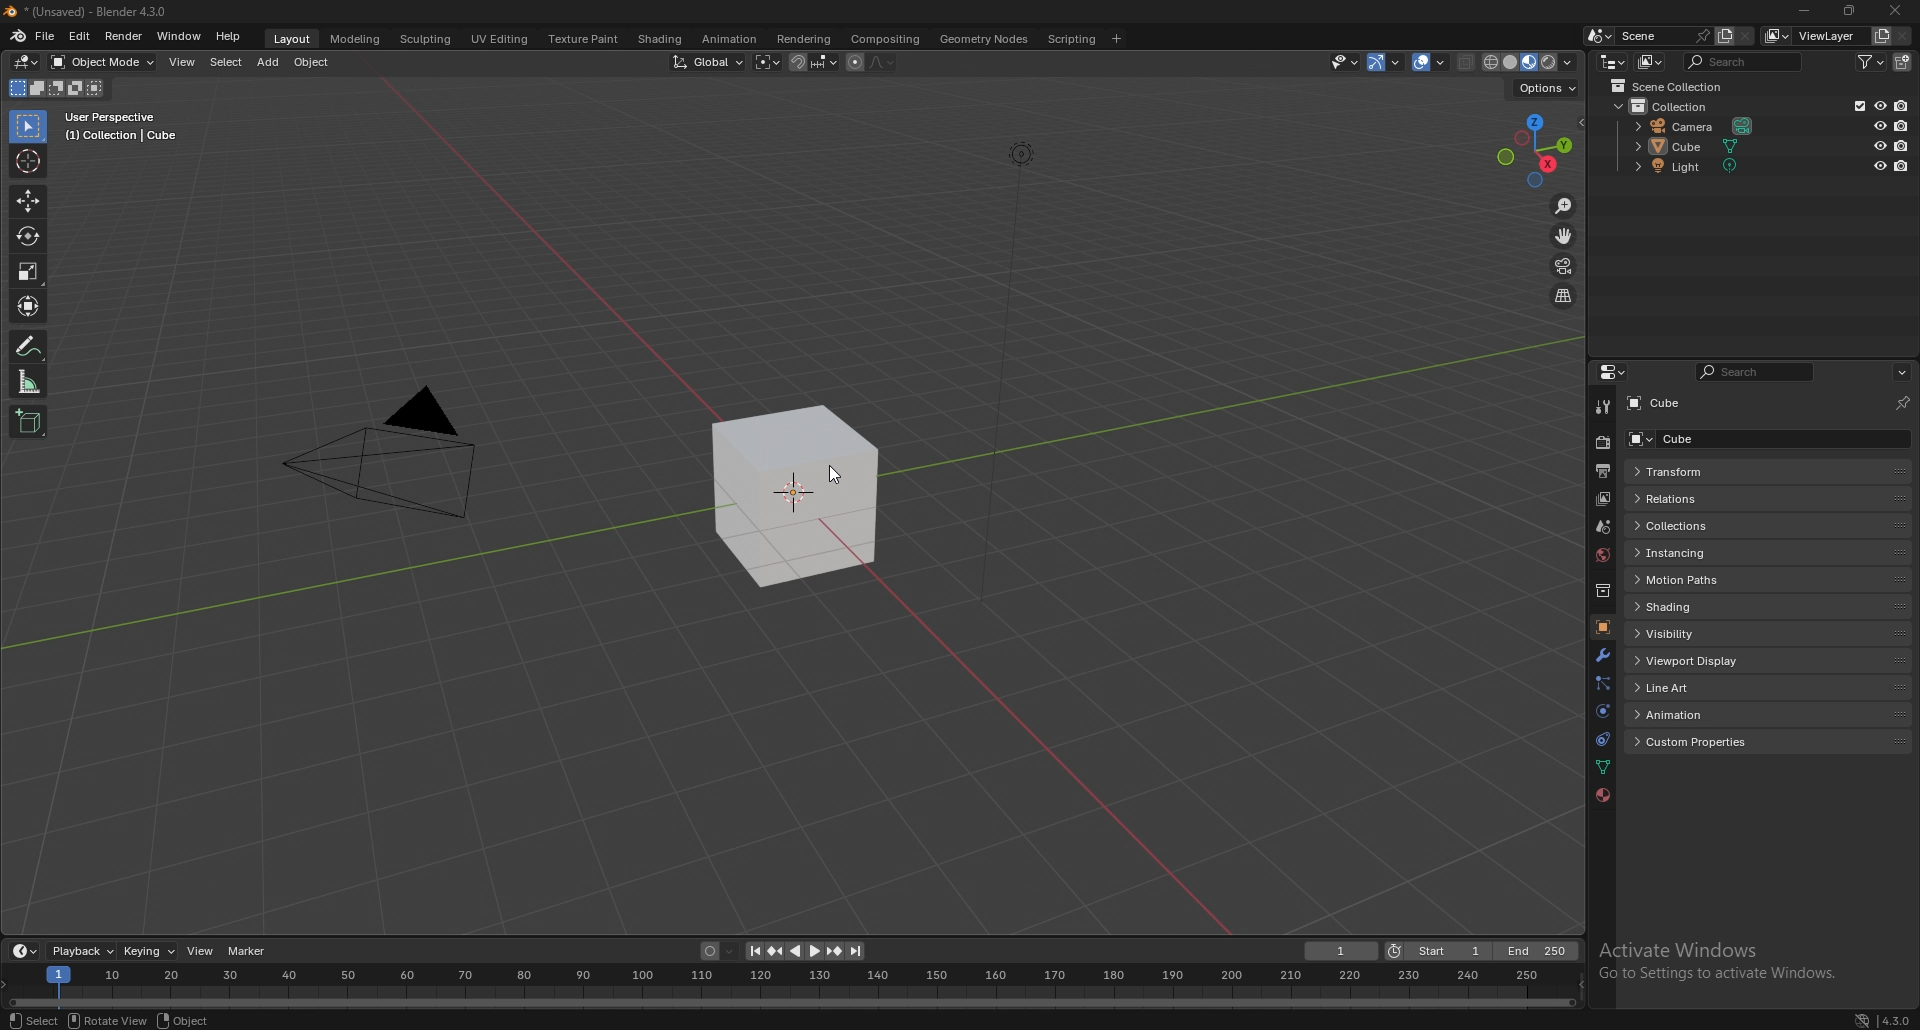 The height and width of the screenshot is (1030, 1920). What do you see at coordinates (1863, 1021) in the screenshot?
I see `network` at bounding box center [1863, 1021].